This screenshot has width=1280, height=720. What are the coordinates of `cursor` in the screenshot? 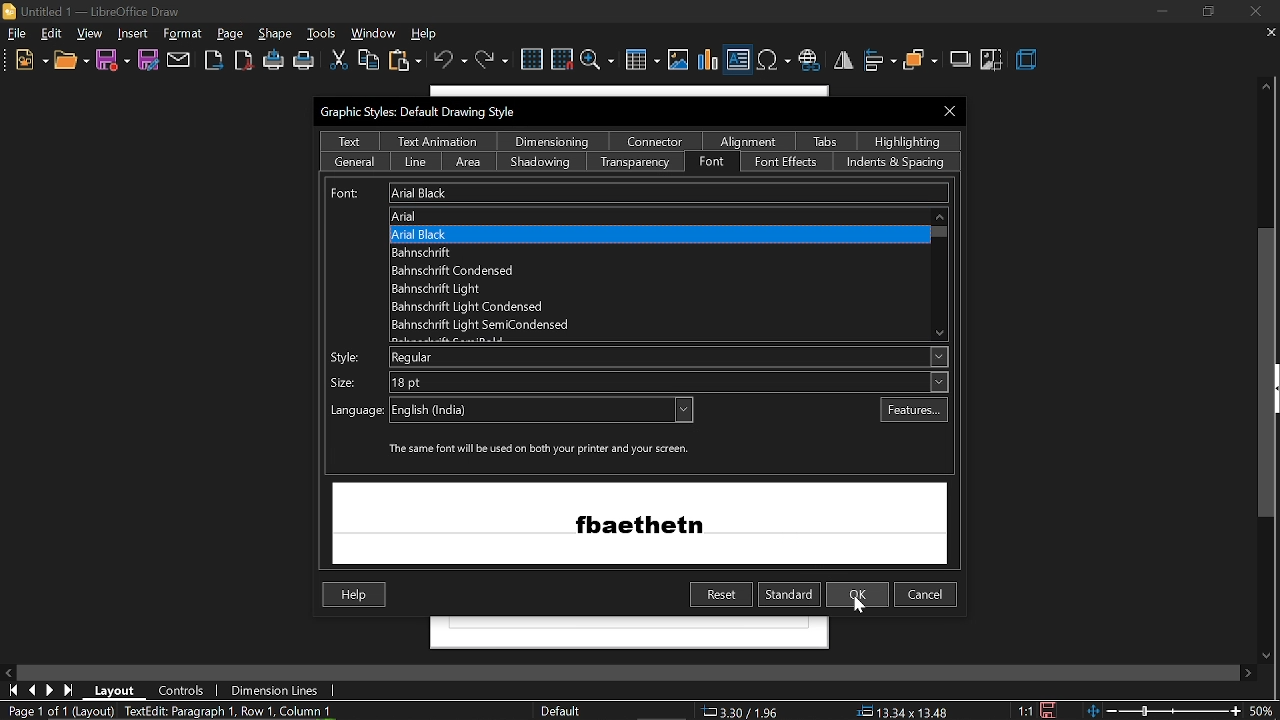 It's located at (865, 606).